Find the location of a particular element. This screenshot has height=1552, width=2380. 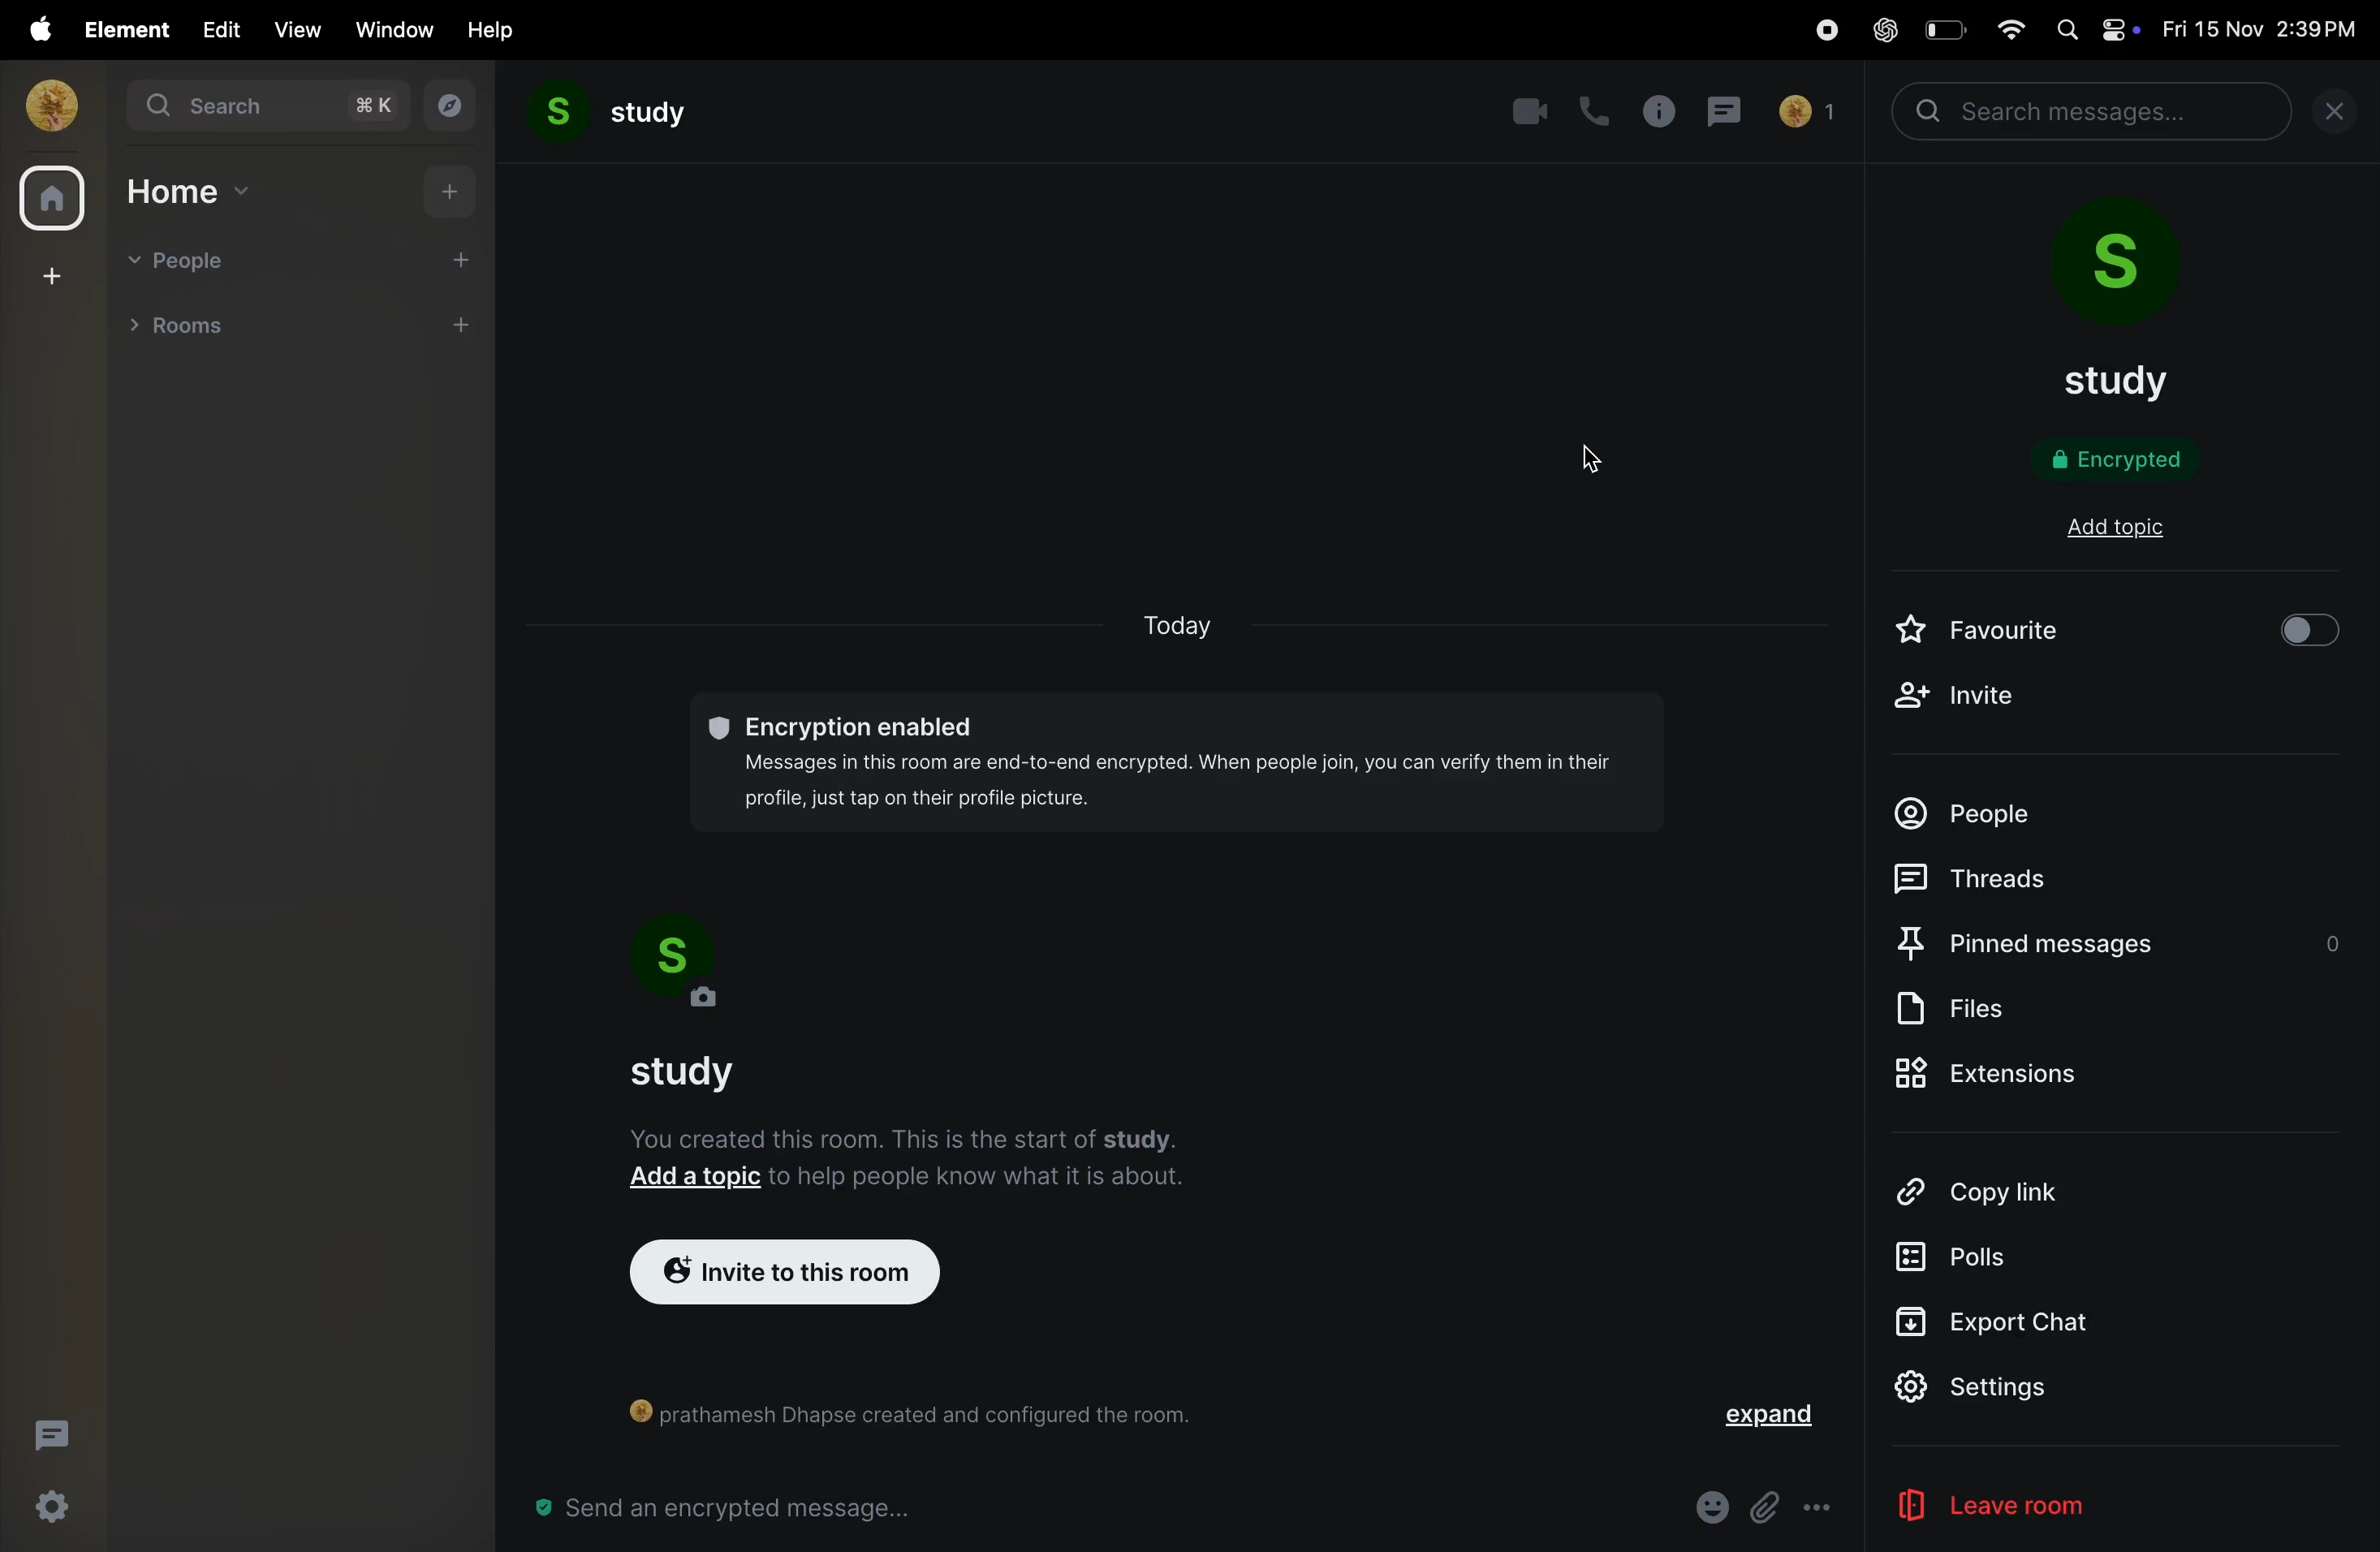

quick settings is located at coordinates (44, 1510).